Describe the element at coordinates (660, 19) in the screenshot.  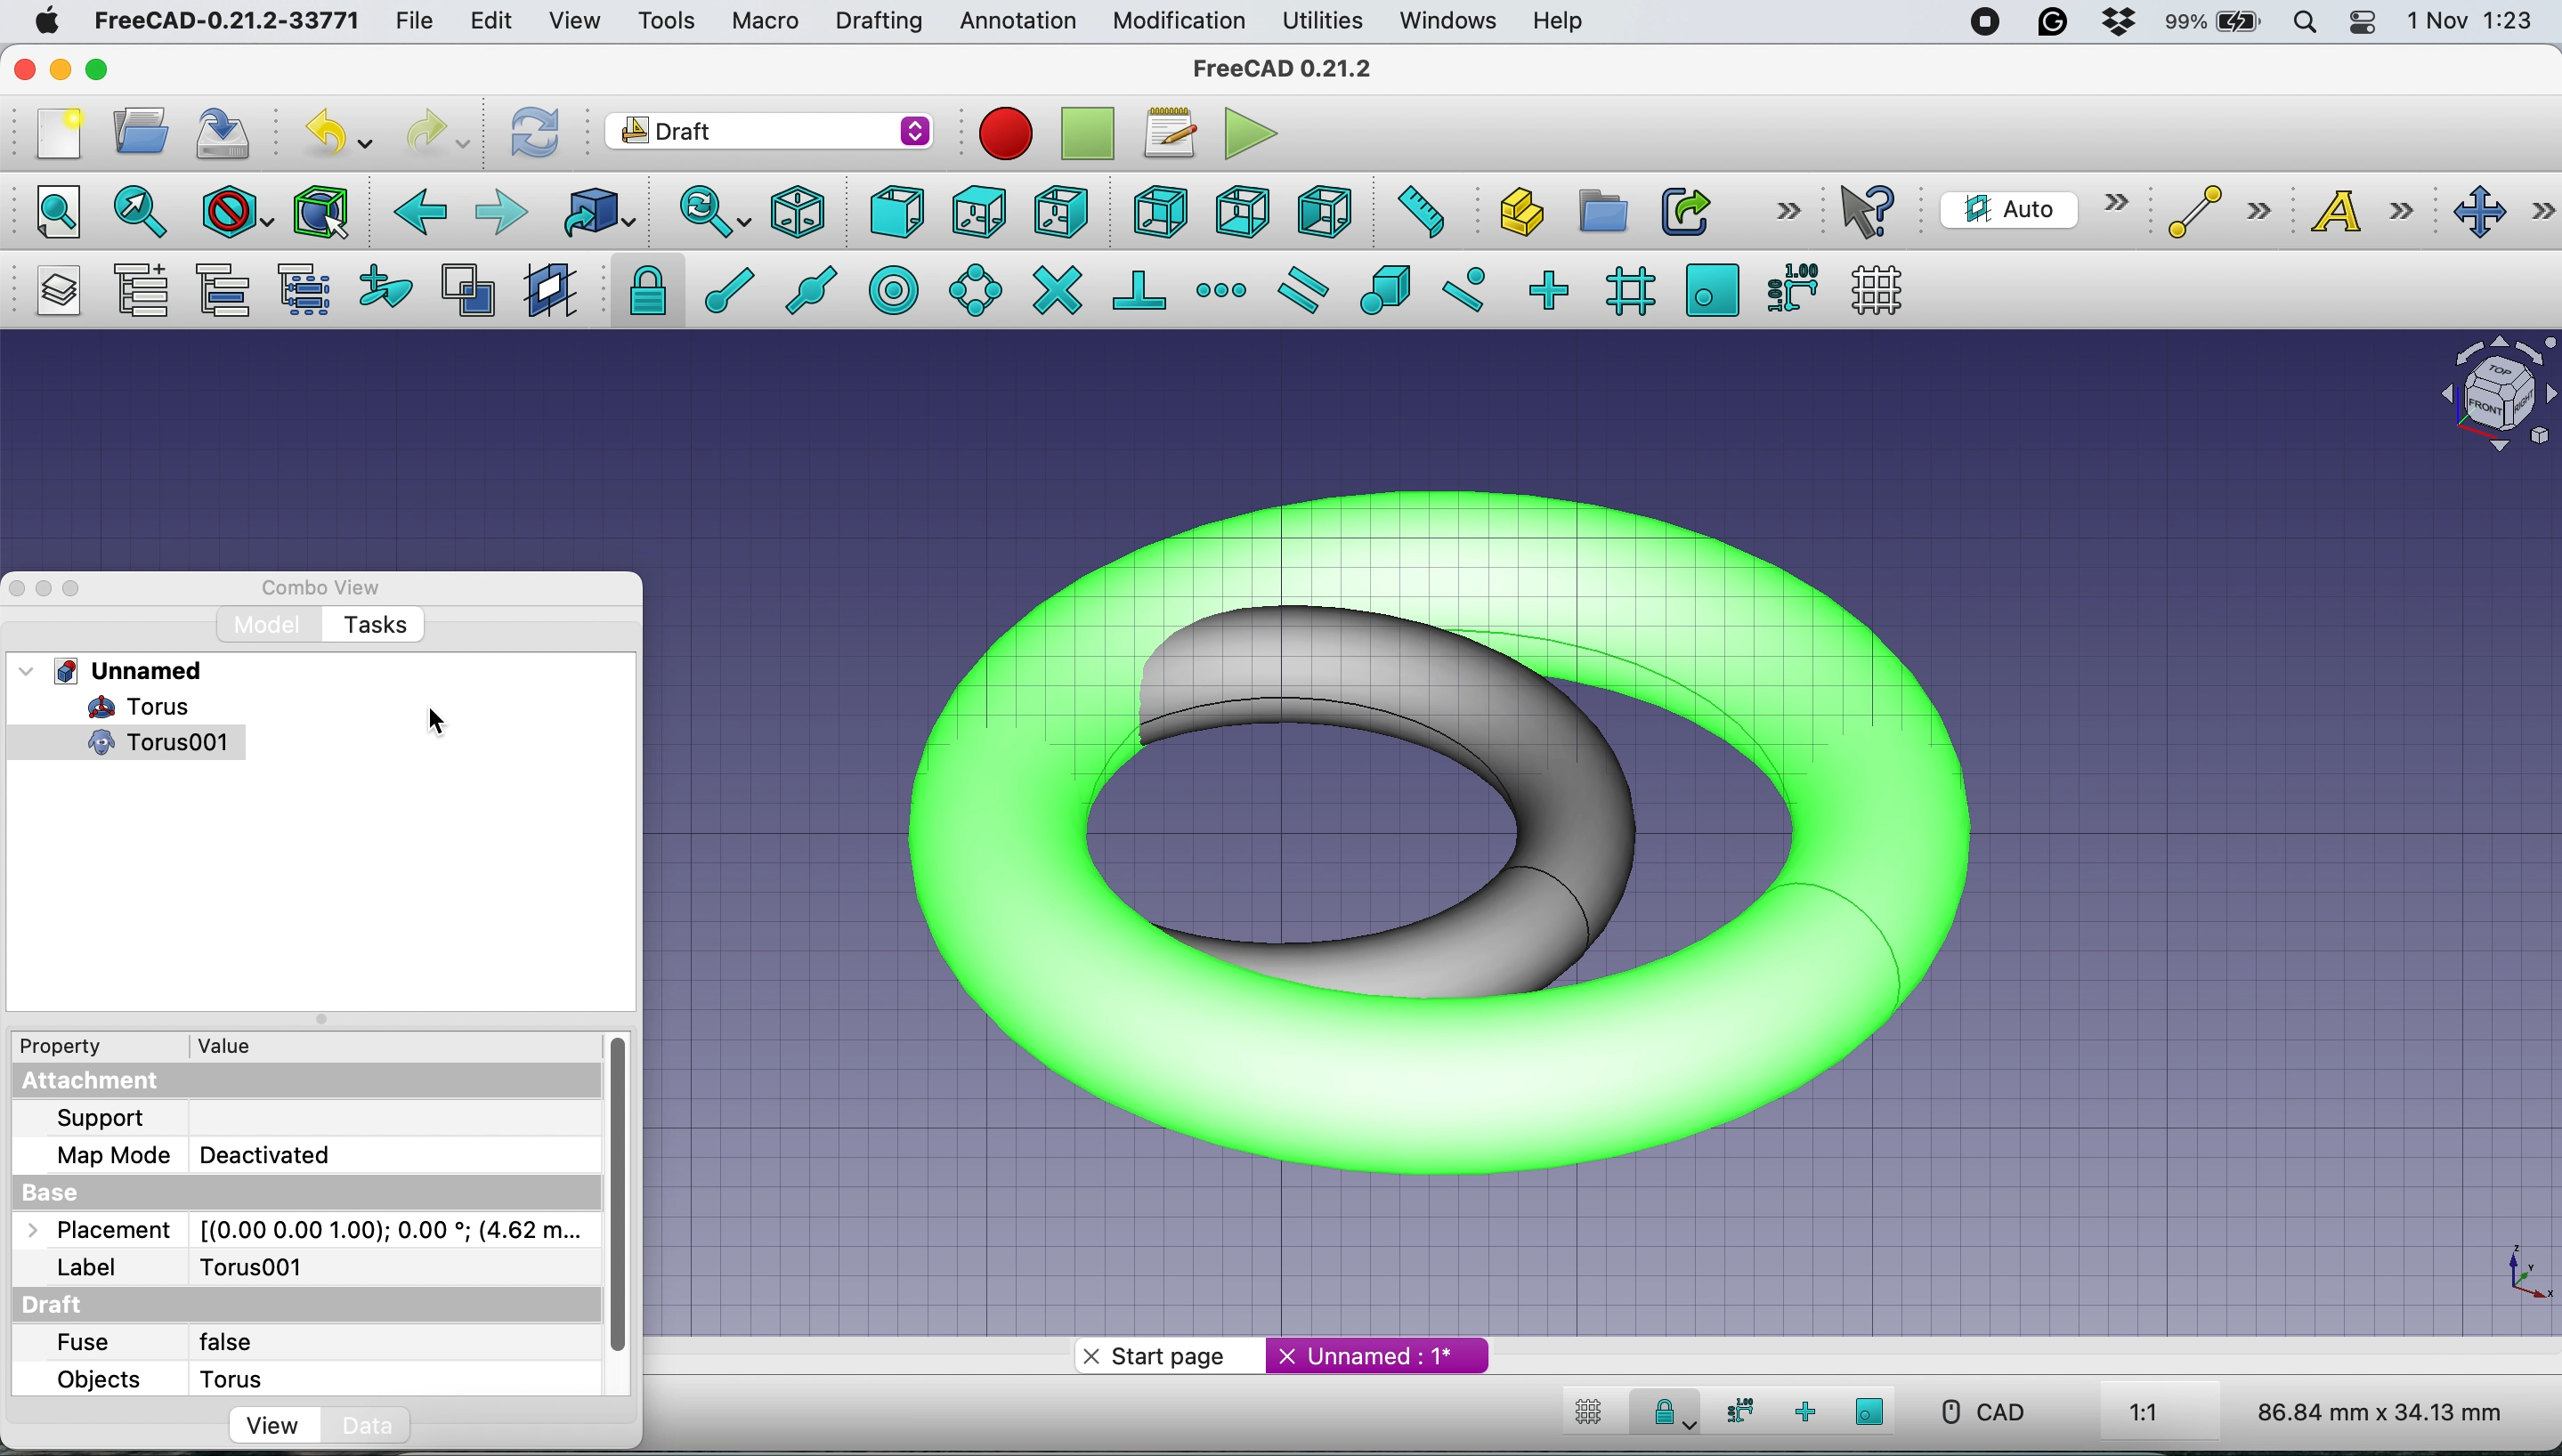
I see `tools` at that location.